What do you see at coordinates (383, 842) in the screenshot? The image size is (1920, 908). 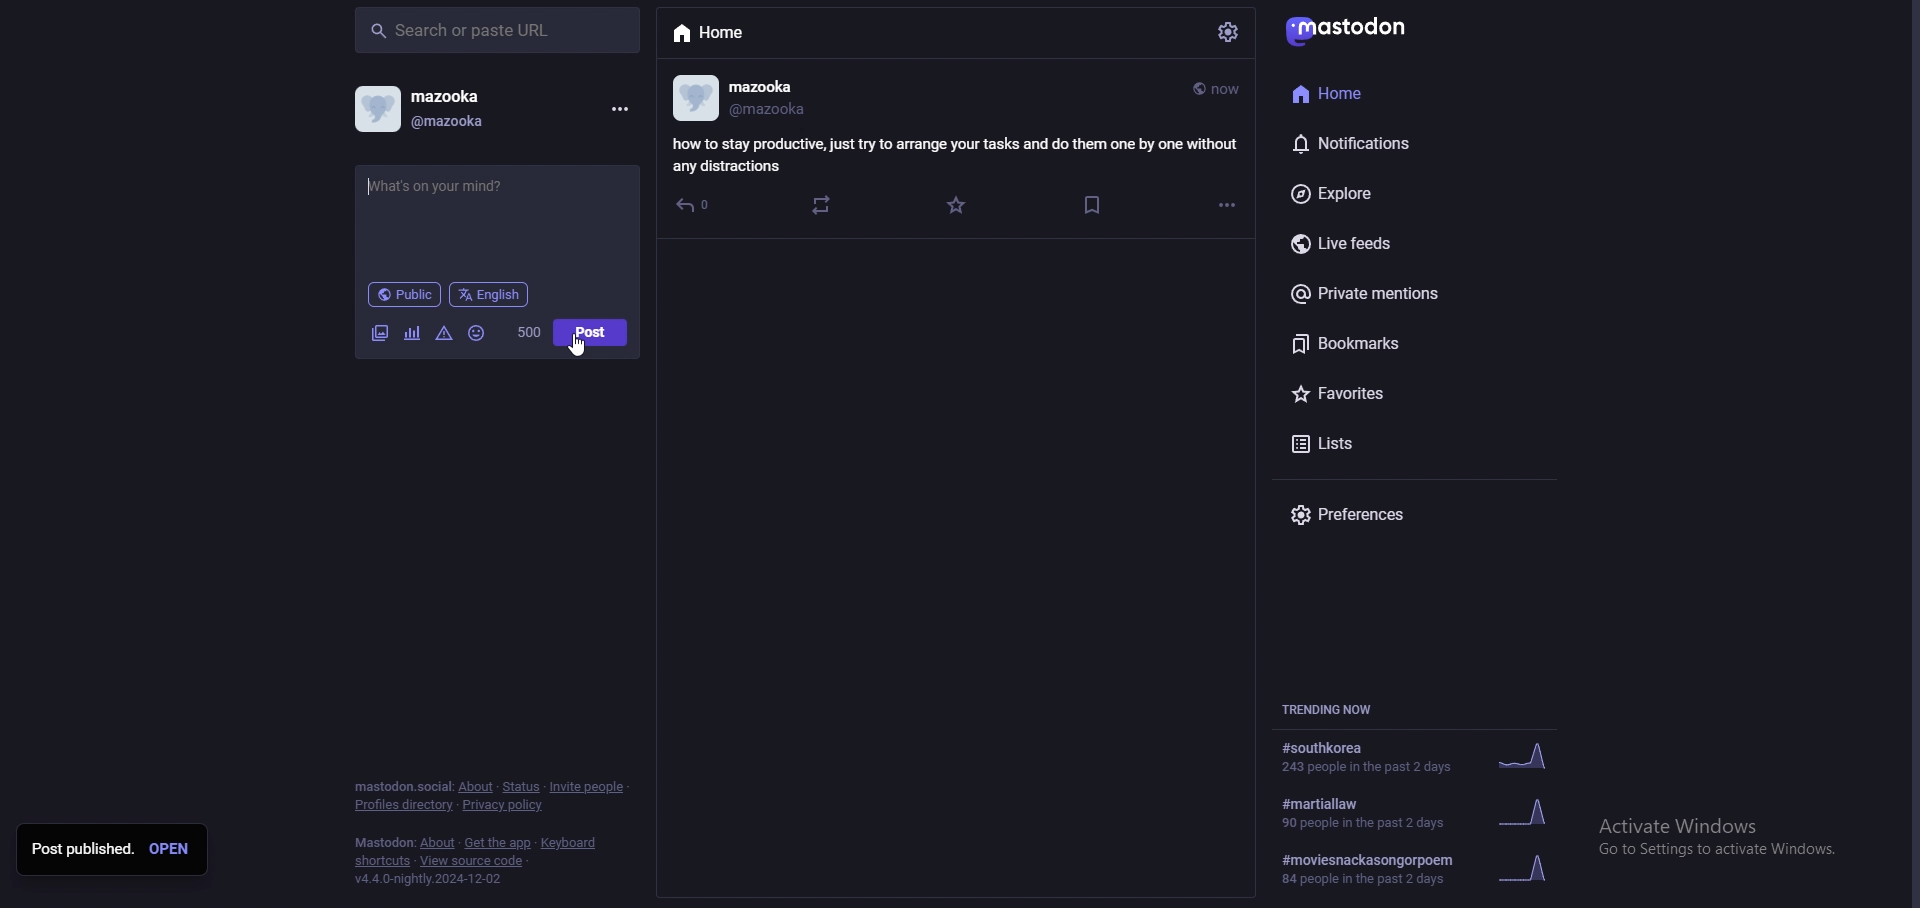 I see `mastodon` at bounding box center [383, 842].